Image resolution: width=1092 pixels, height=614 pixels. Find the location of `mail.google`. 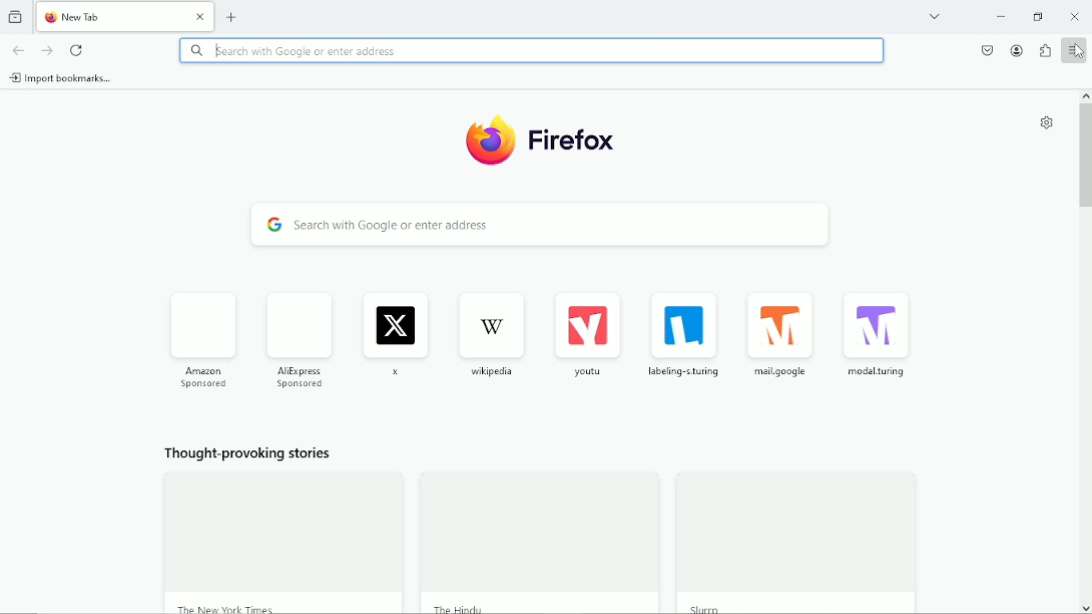

mail.google is located at coordinates (780, 336).